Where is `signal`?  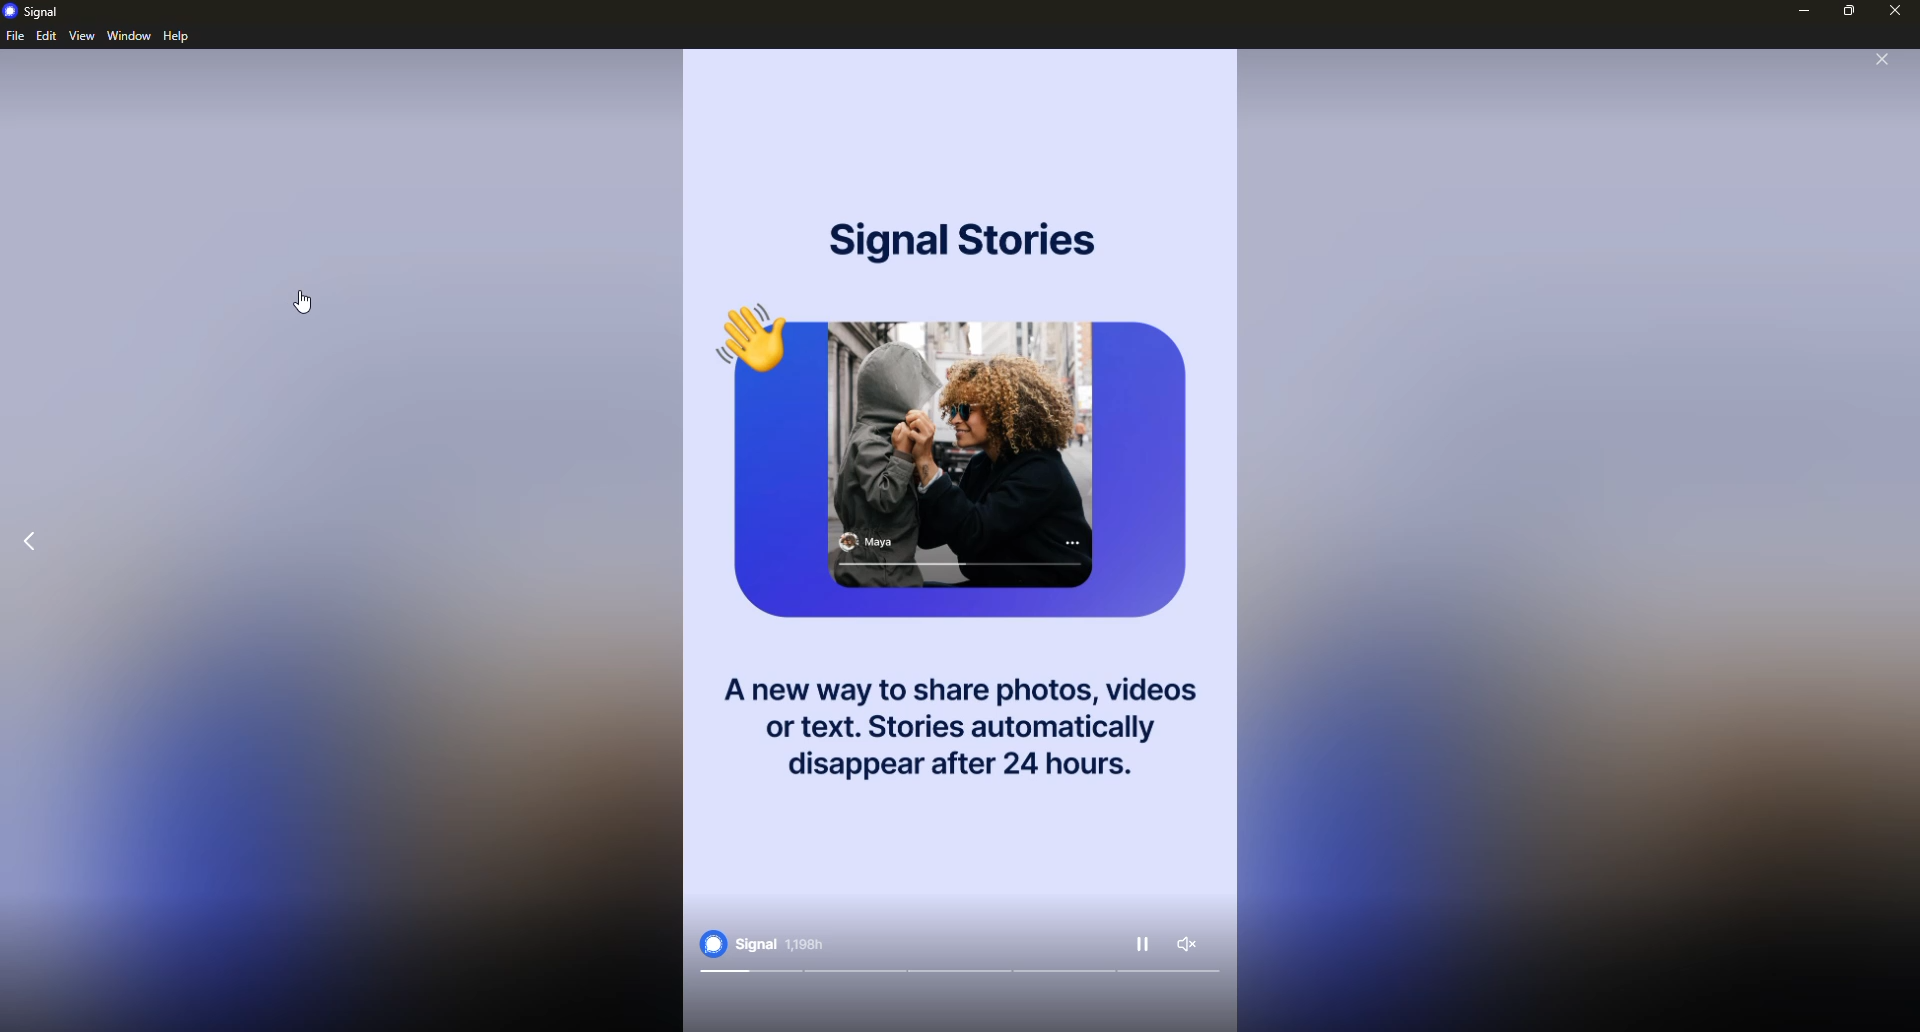 signal is located at coordinates (34, 12).